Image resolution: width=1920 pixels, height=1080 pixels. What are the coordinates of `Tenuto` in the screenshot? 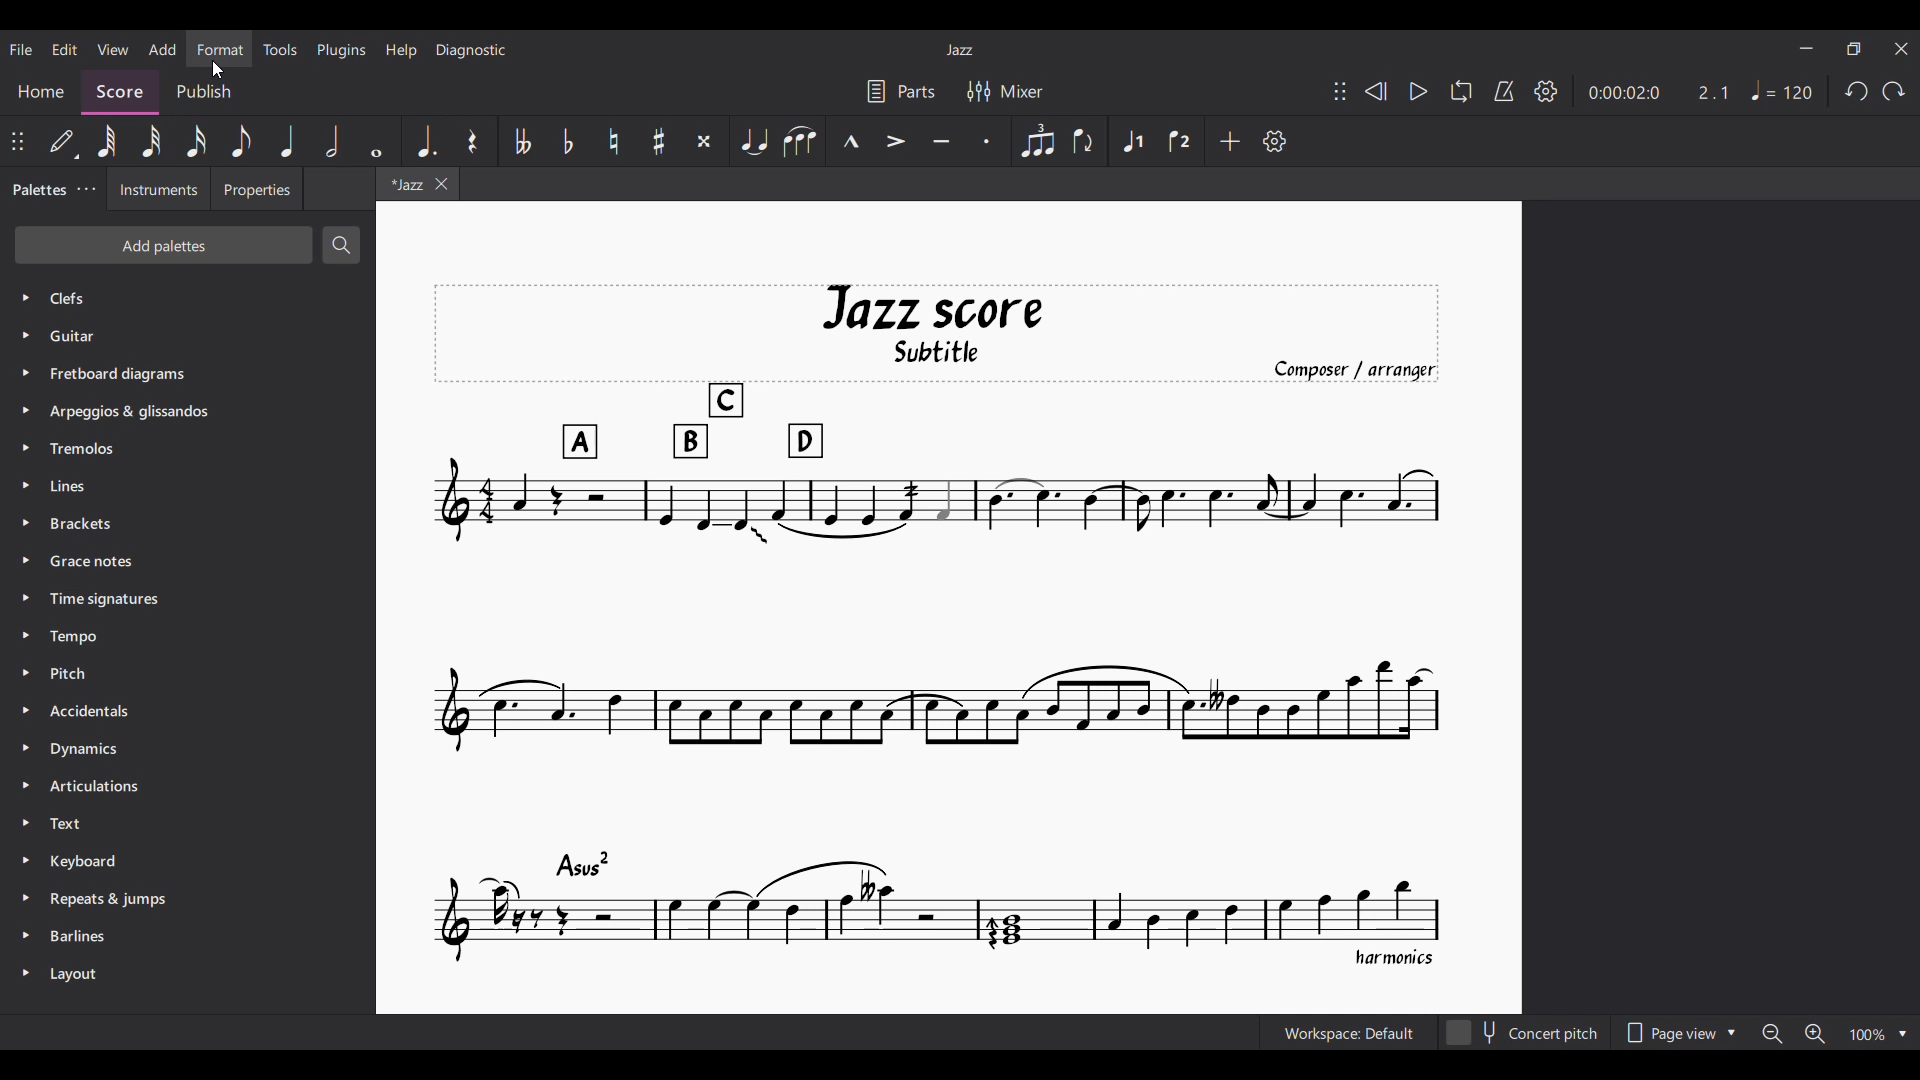 It's located at (941, 140).